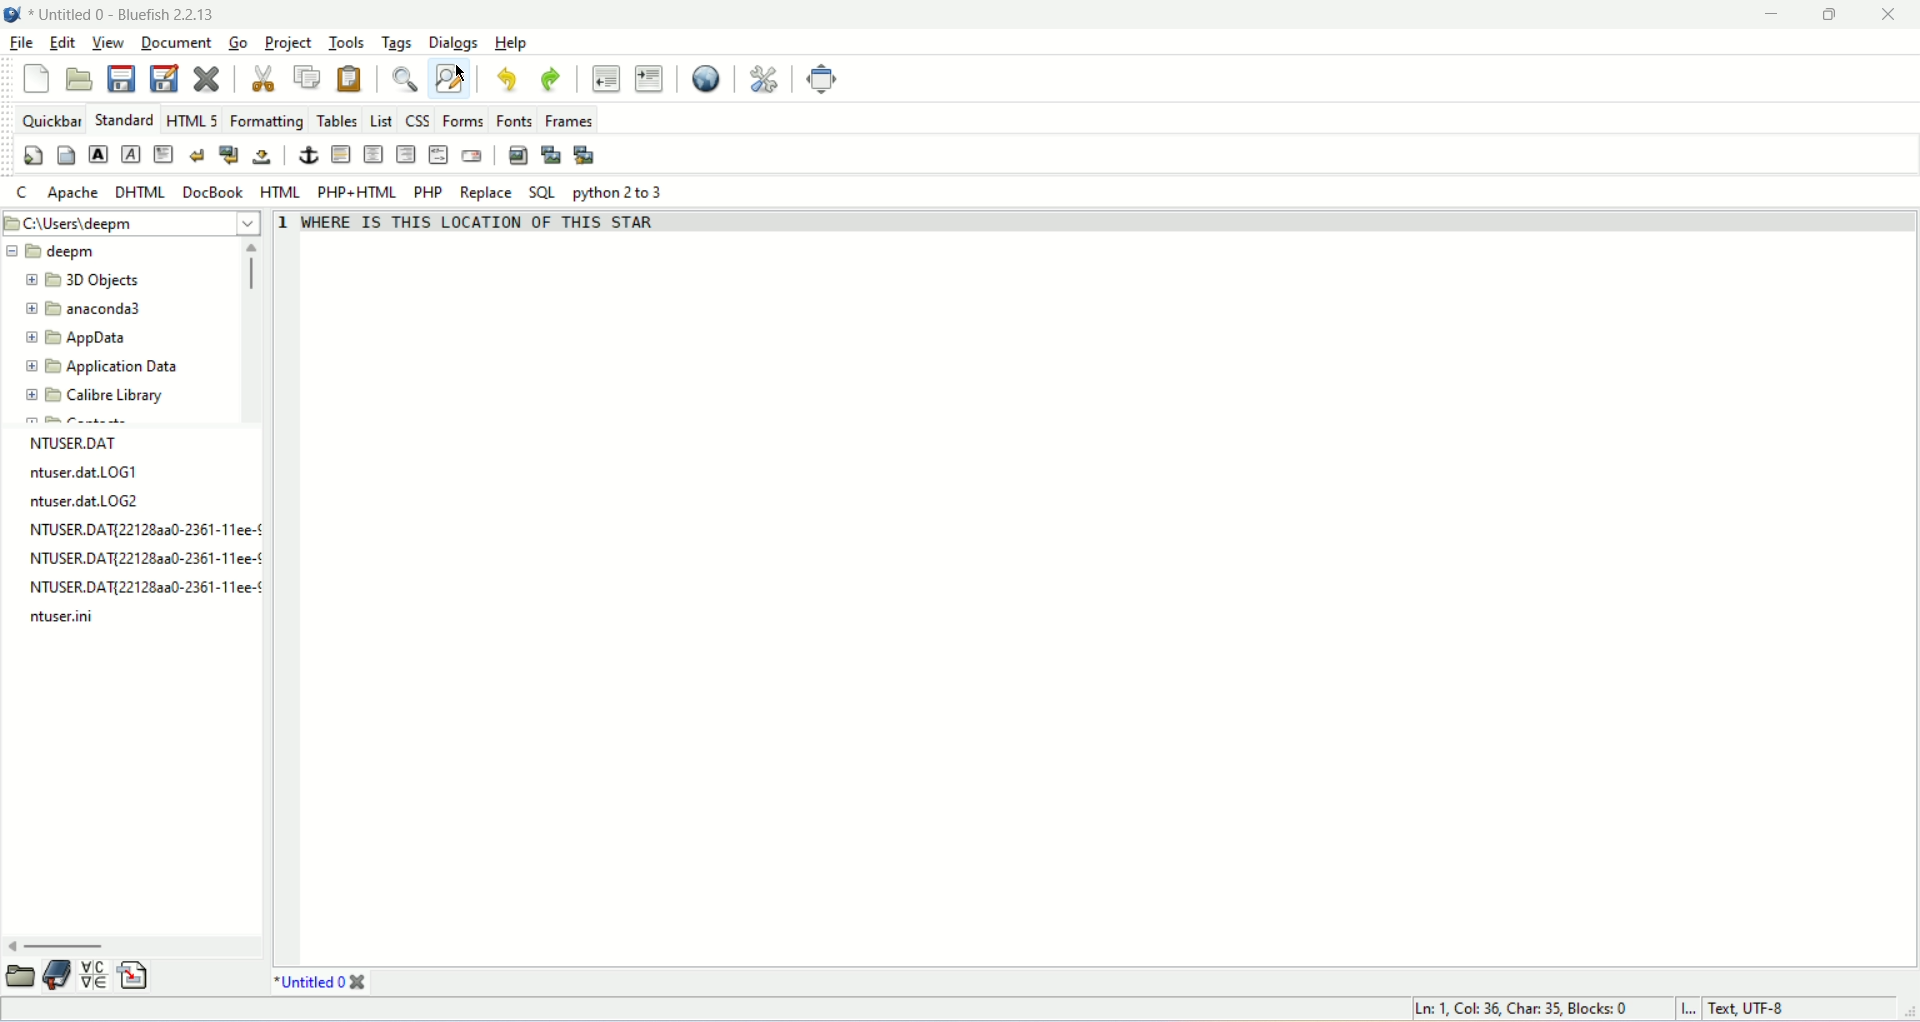 The height and width of the screenshot is (1022, 1920). What do you see at coordinates (343, 44) in the screenshot?
I see `tools` at bounding box center [343, 44].